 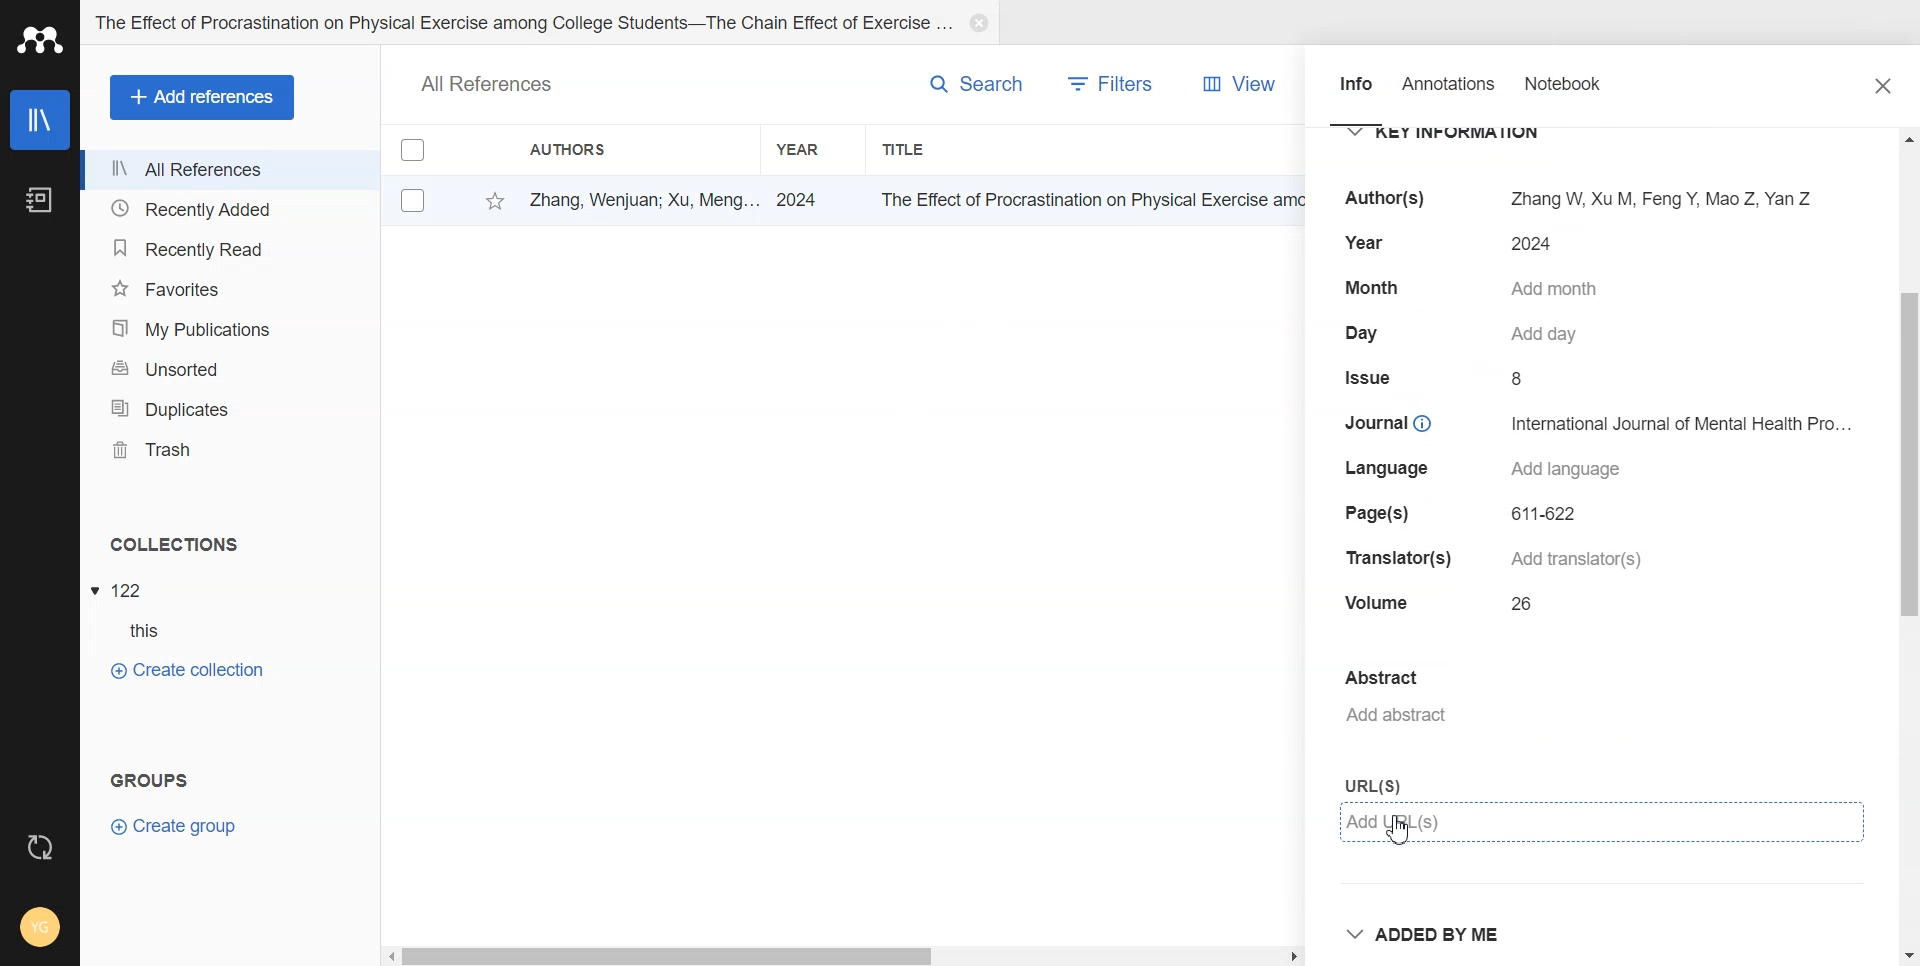 What do you see at coordinates (187, 670) in the screenshot?
I see `Create Collection` at bounding box center [187, 670].